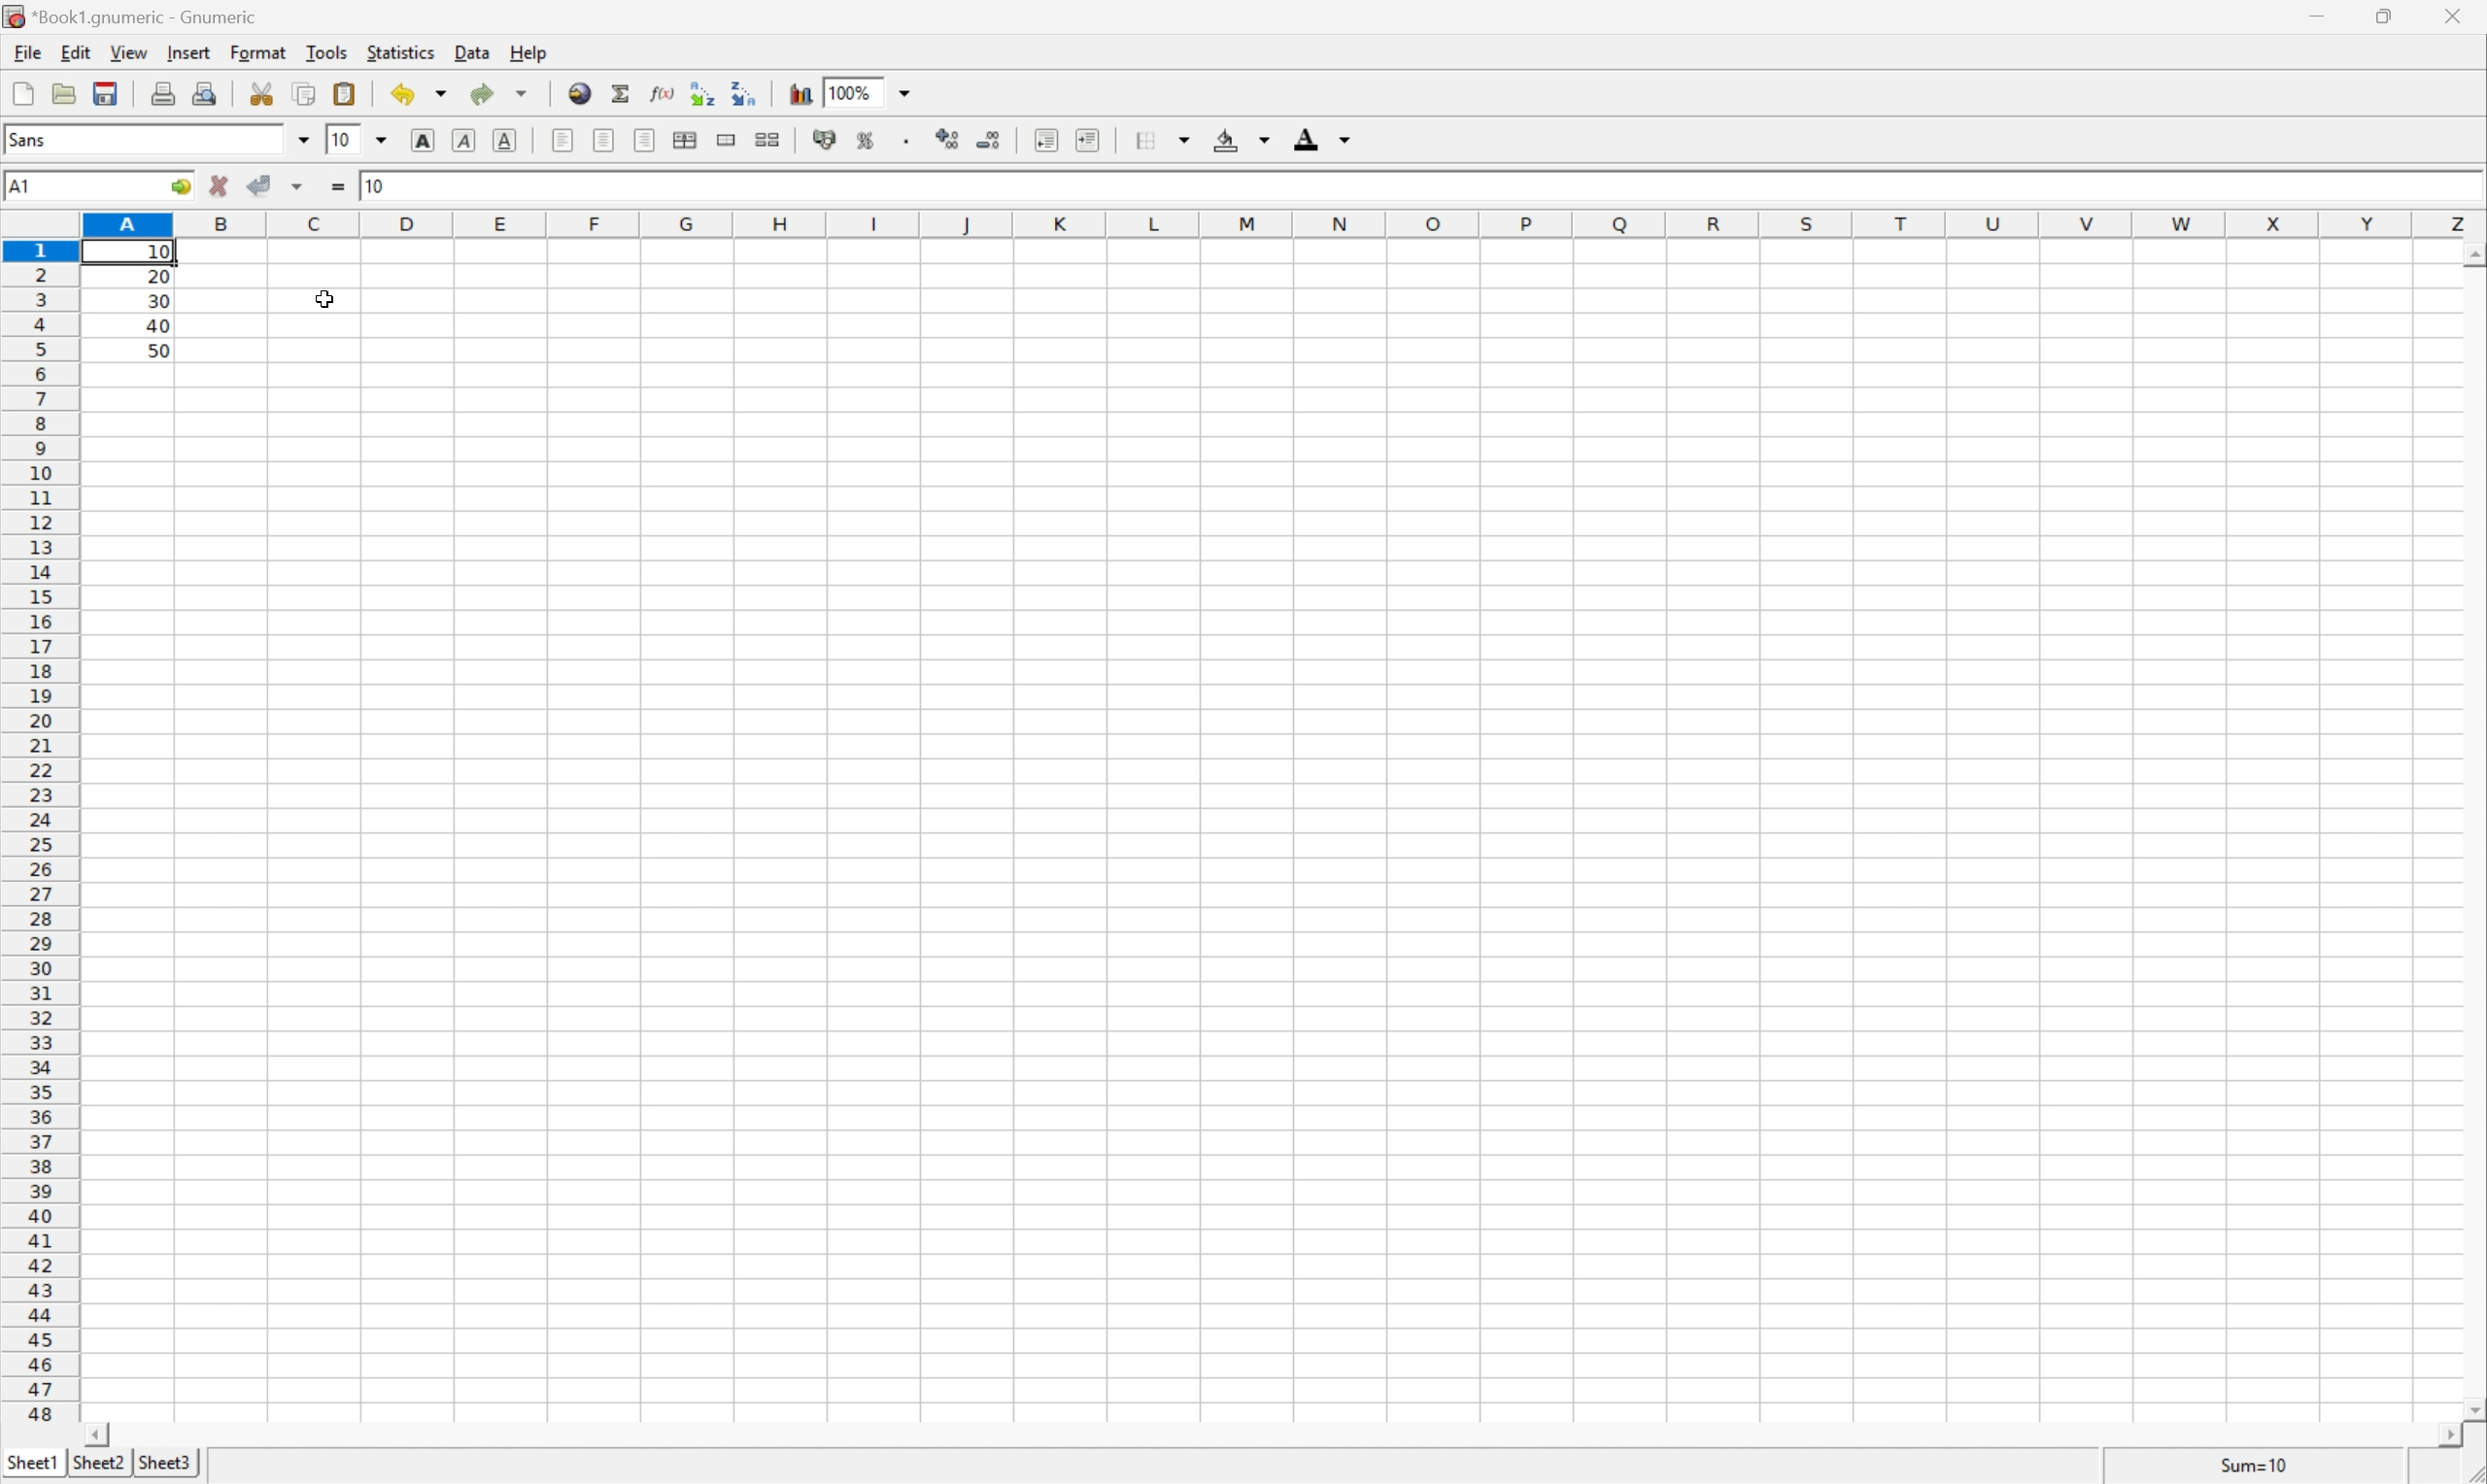 The width and height of the screenshot is (2487, 1484). Describe the element at coordinates (2472, 253) in the screenshot. I see `Scroll Up` at that location.